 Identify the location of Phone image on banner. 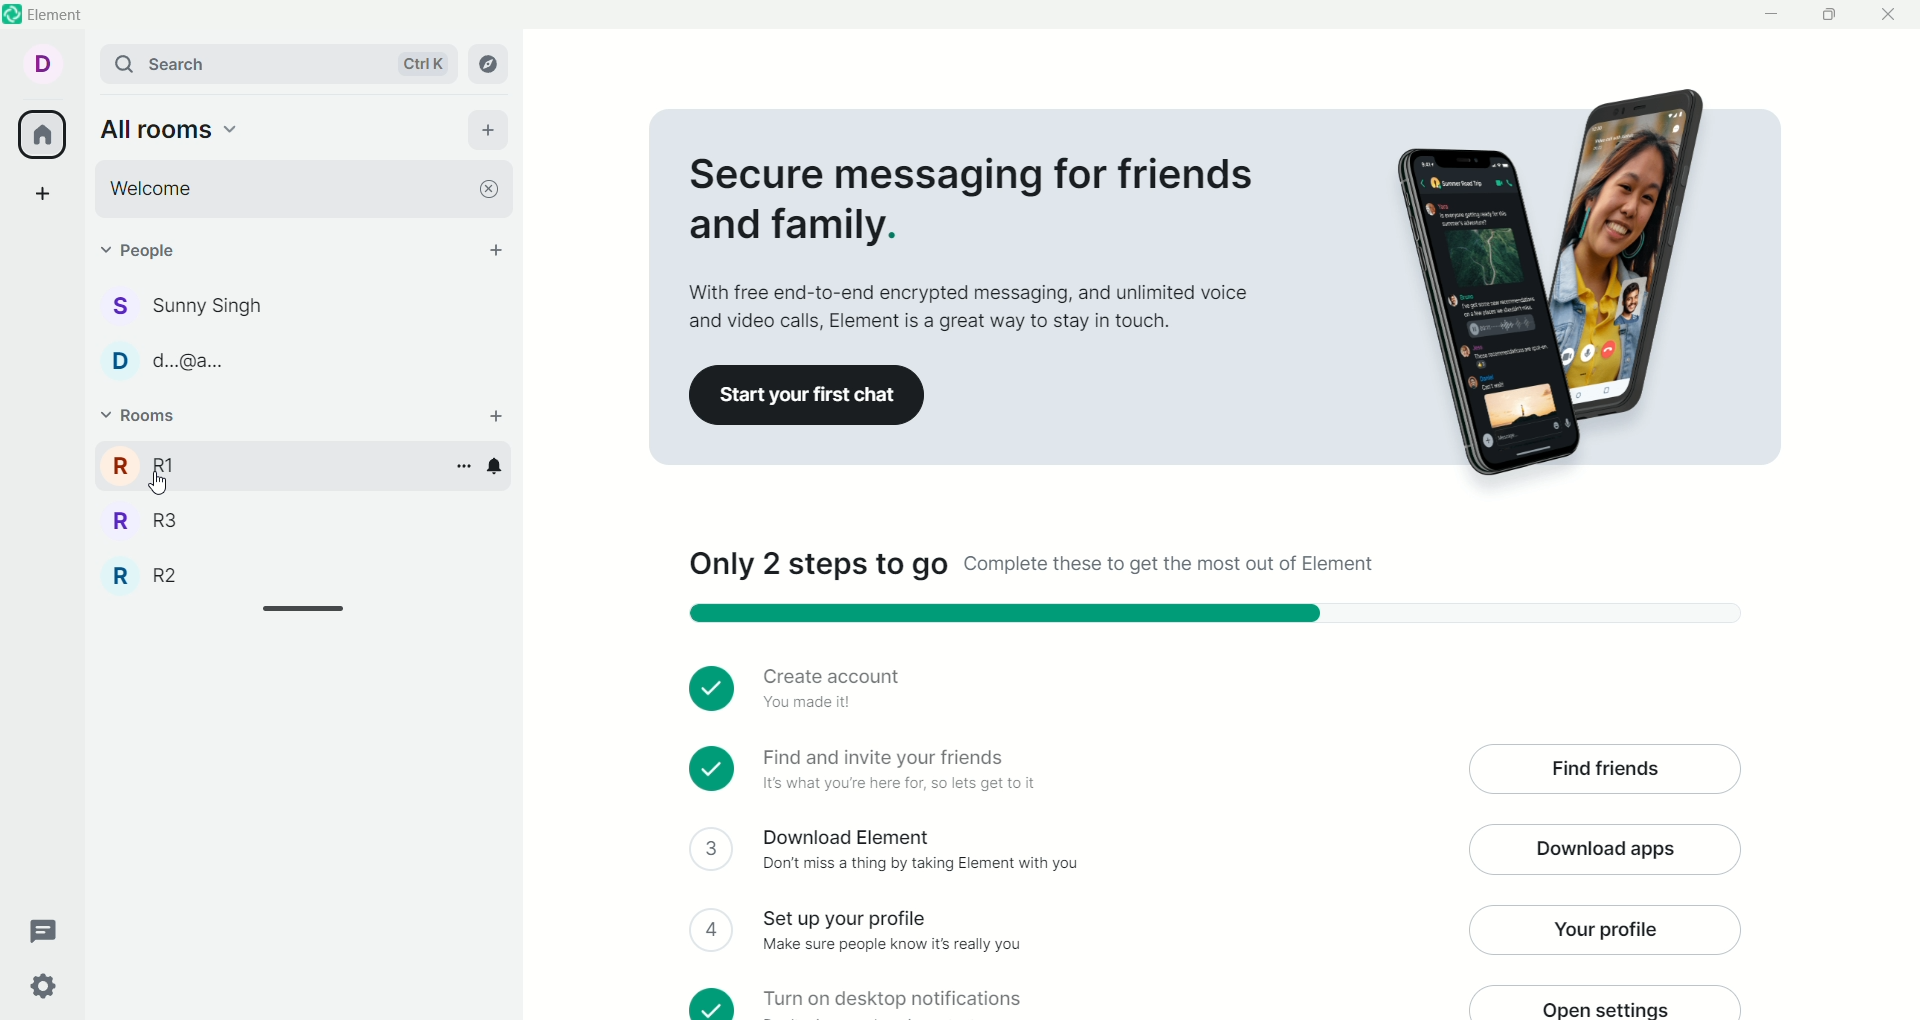
(1548, 280).